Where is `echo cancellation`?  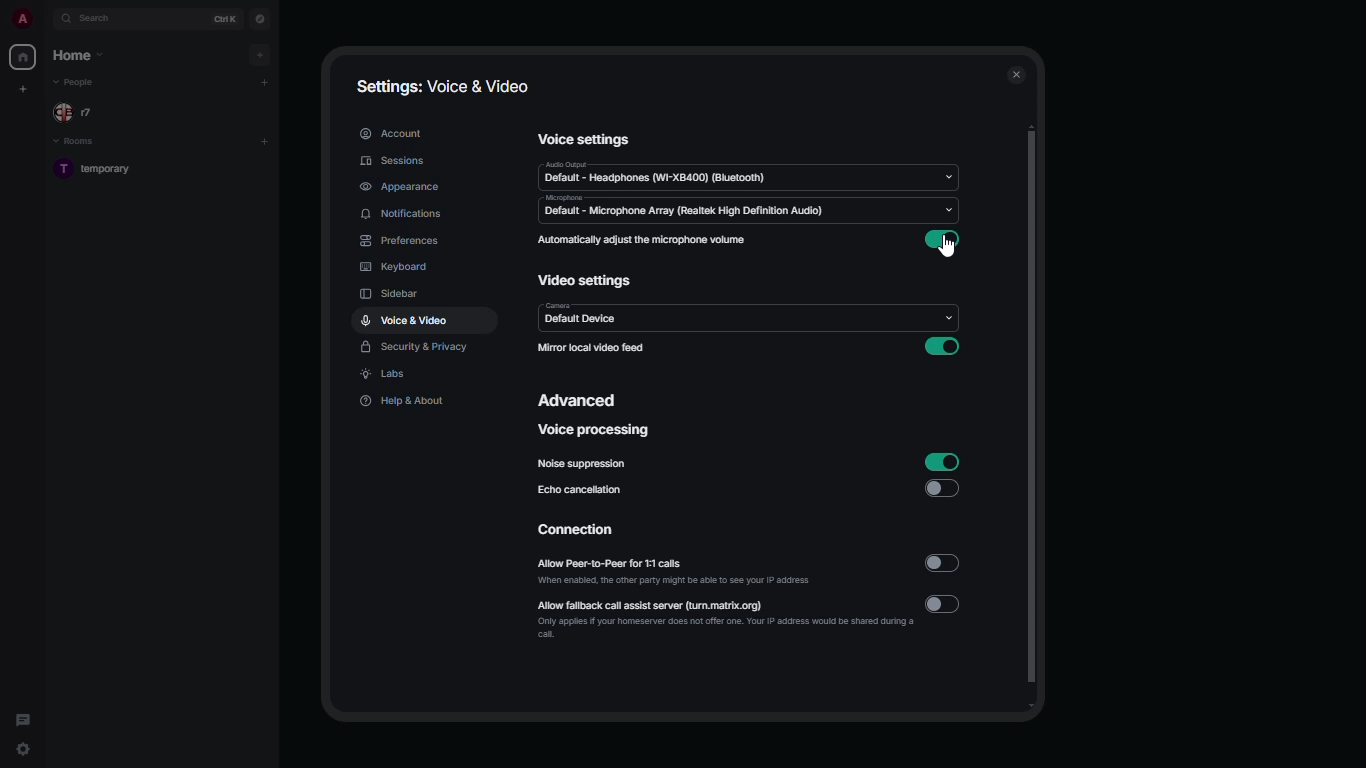
echo cancellation is located at coordinates (582, 492).